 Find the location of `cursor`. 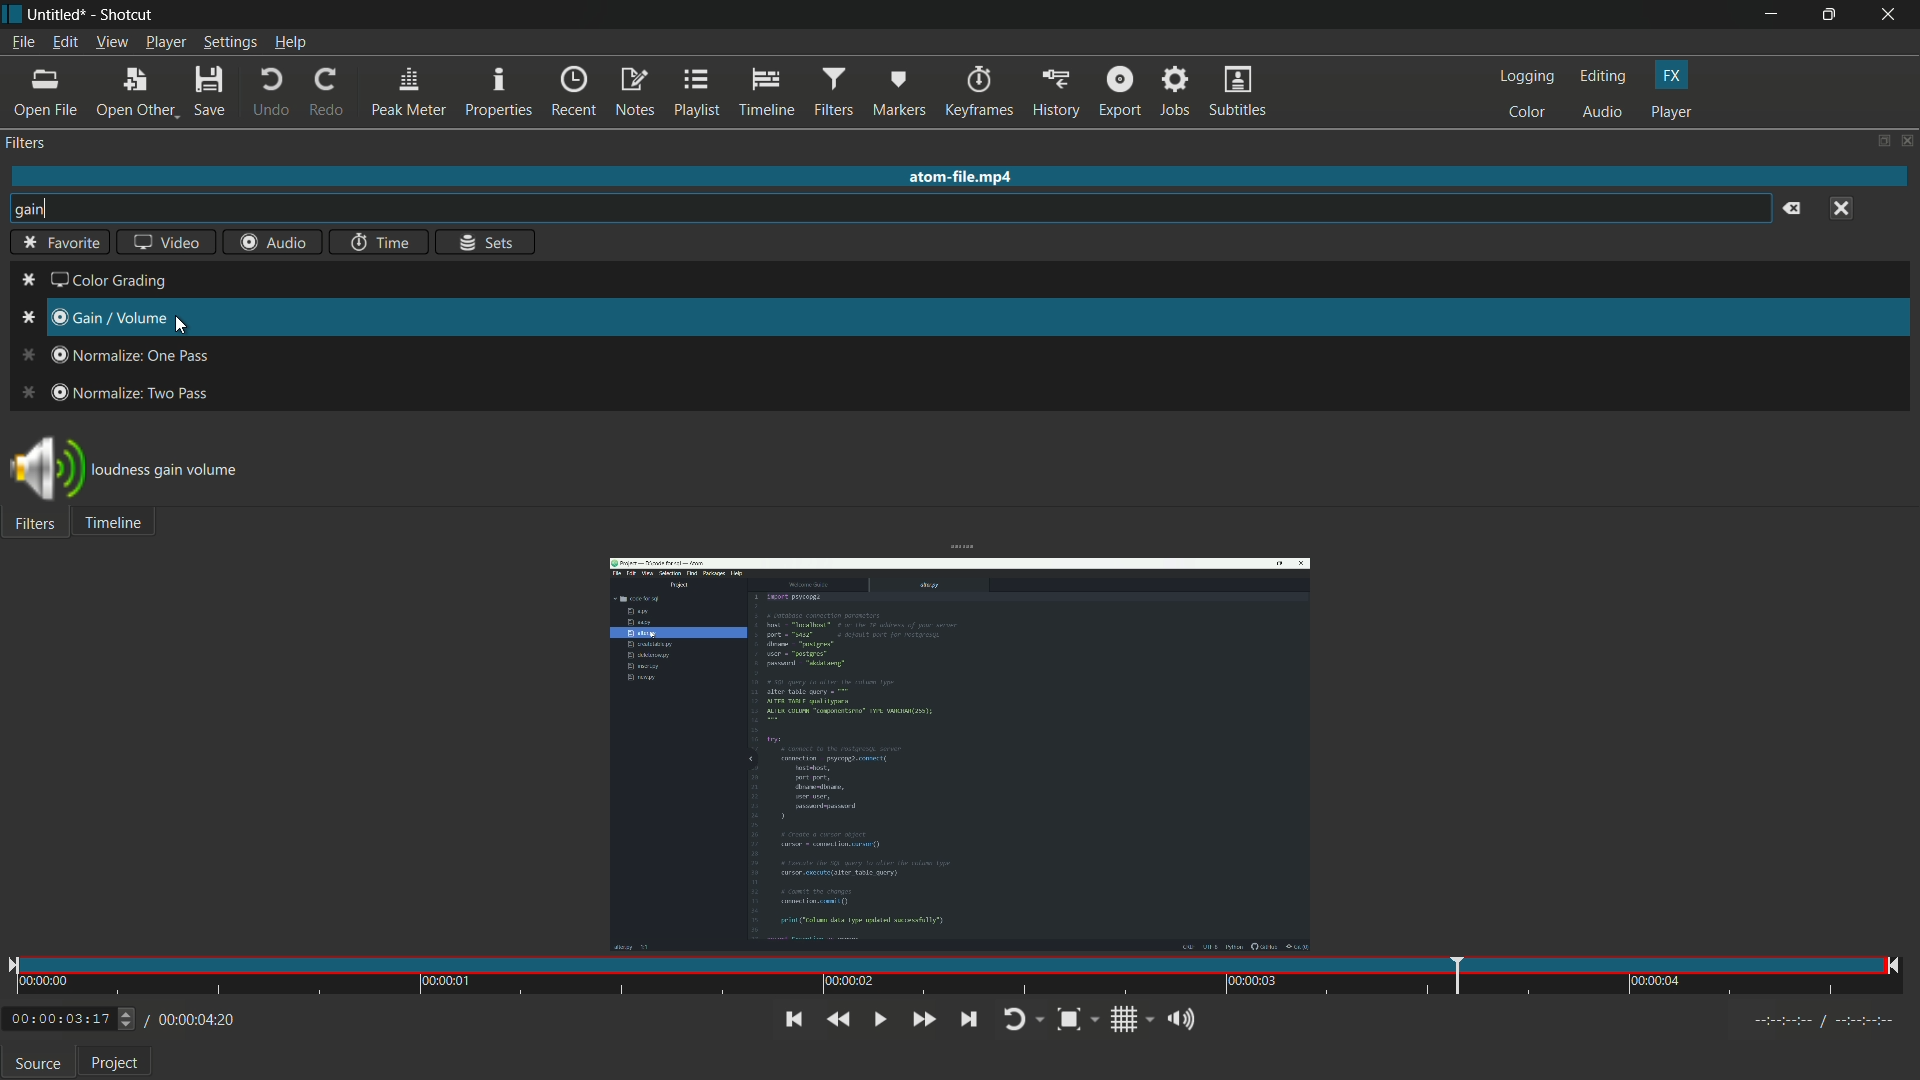

cursor is located at coordinates (181, 324).